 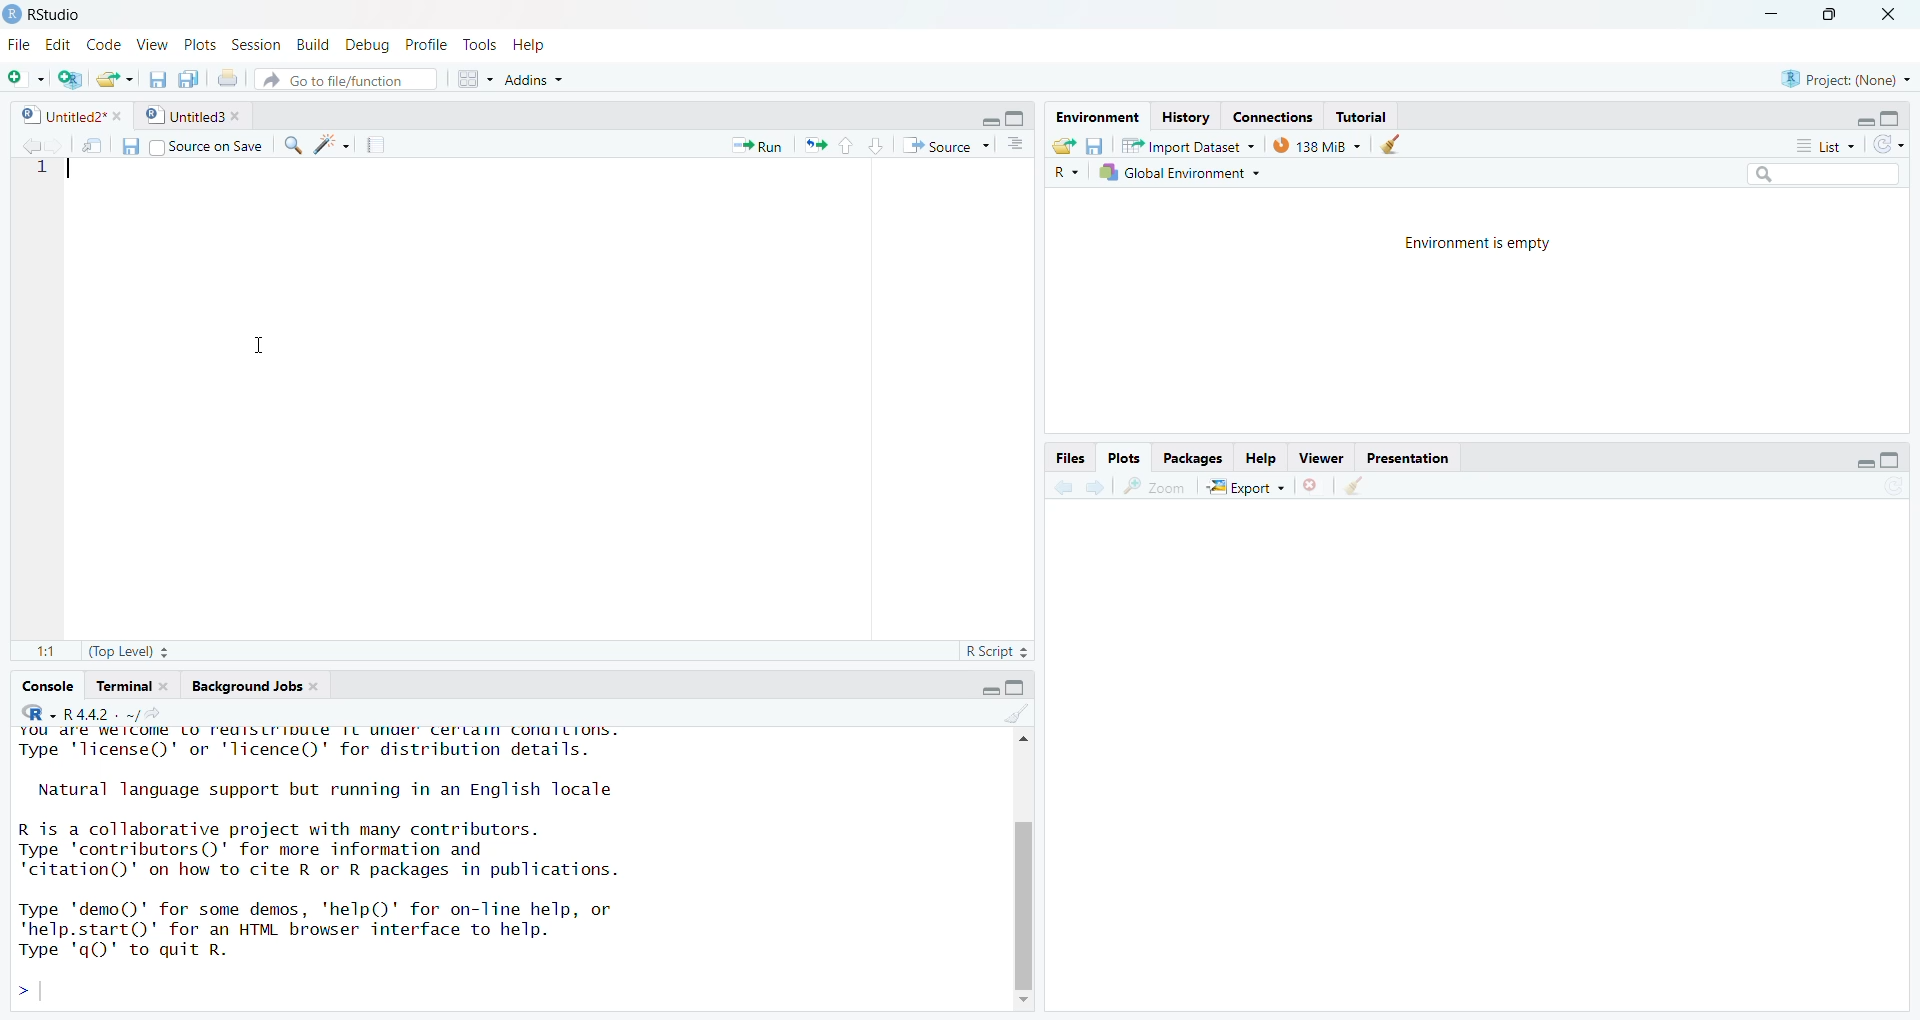 I want to click on import Dataset , so click(x=1185, y=142).